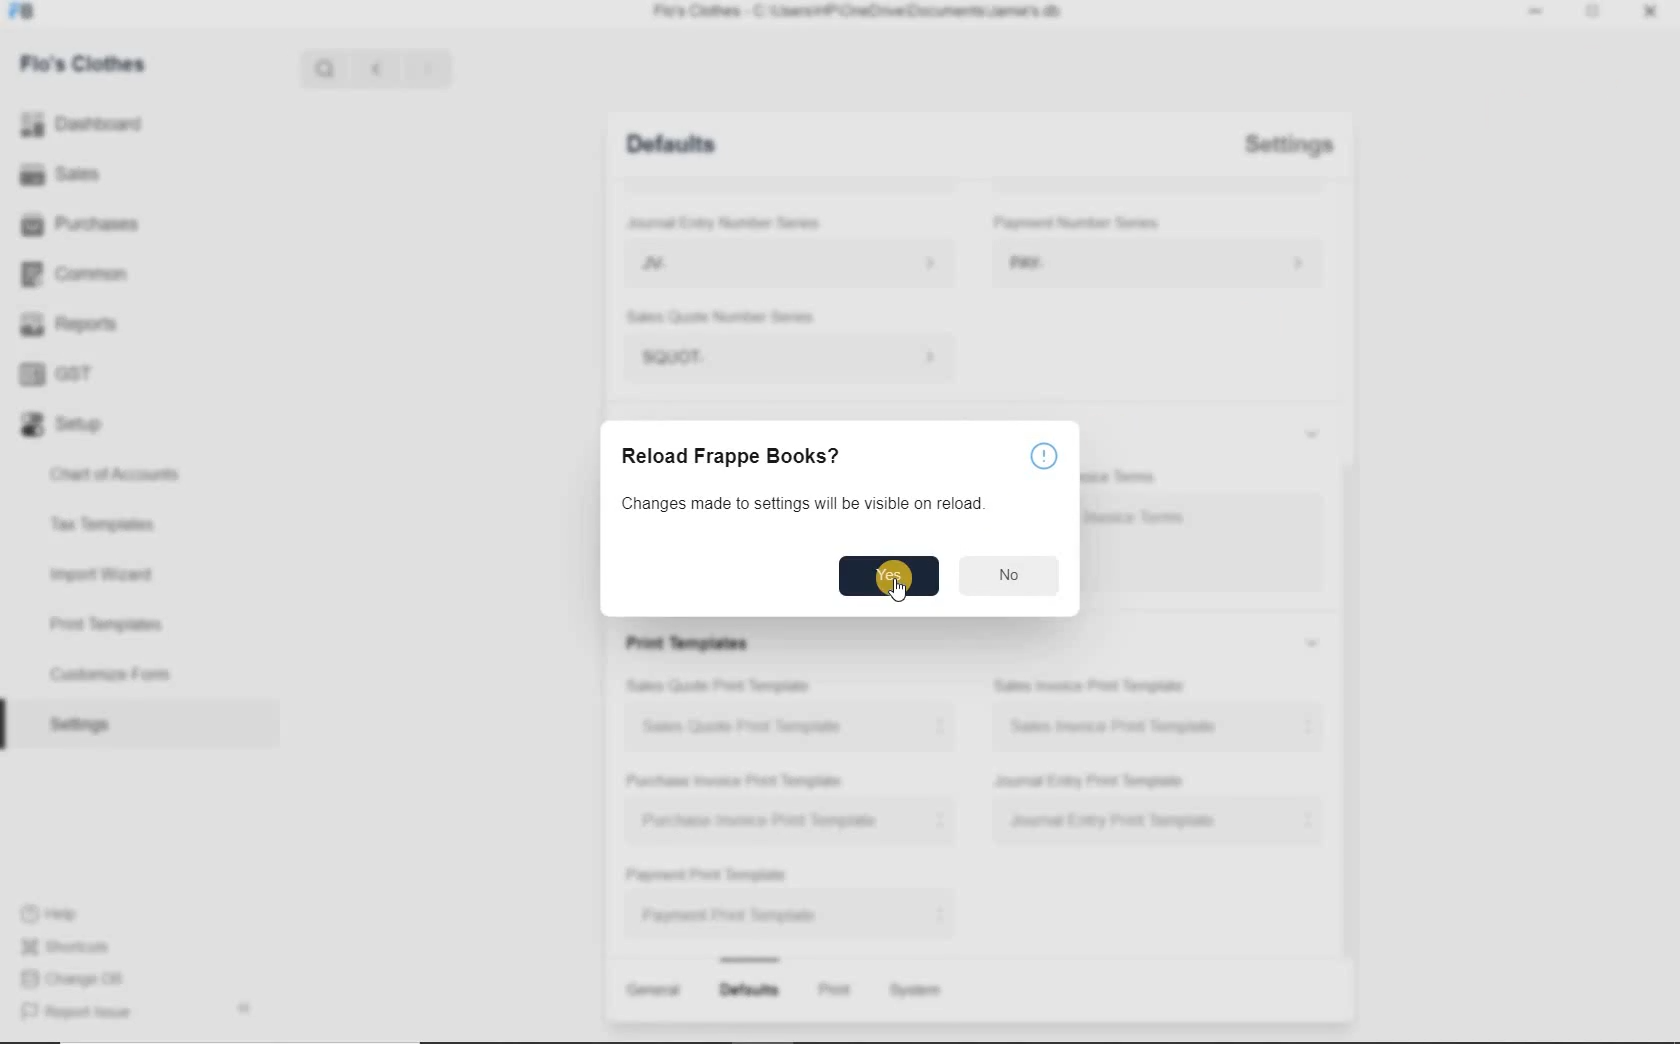 Image resolution: width=1680 pixels, height=1044 pixels. Describe the element at coordinates (737, 456) in the screenshot. I see `Reload Frappe Books?` at that location.